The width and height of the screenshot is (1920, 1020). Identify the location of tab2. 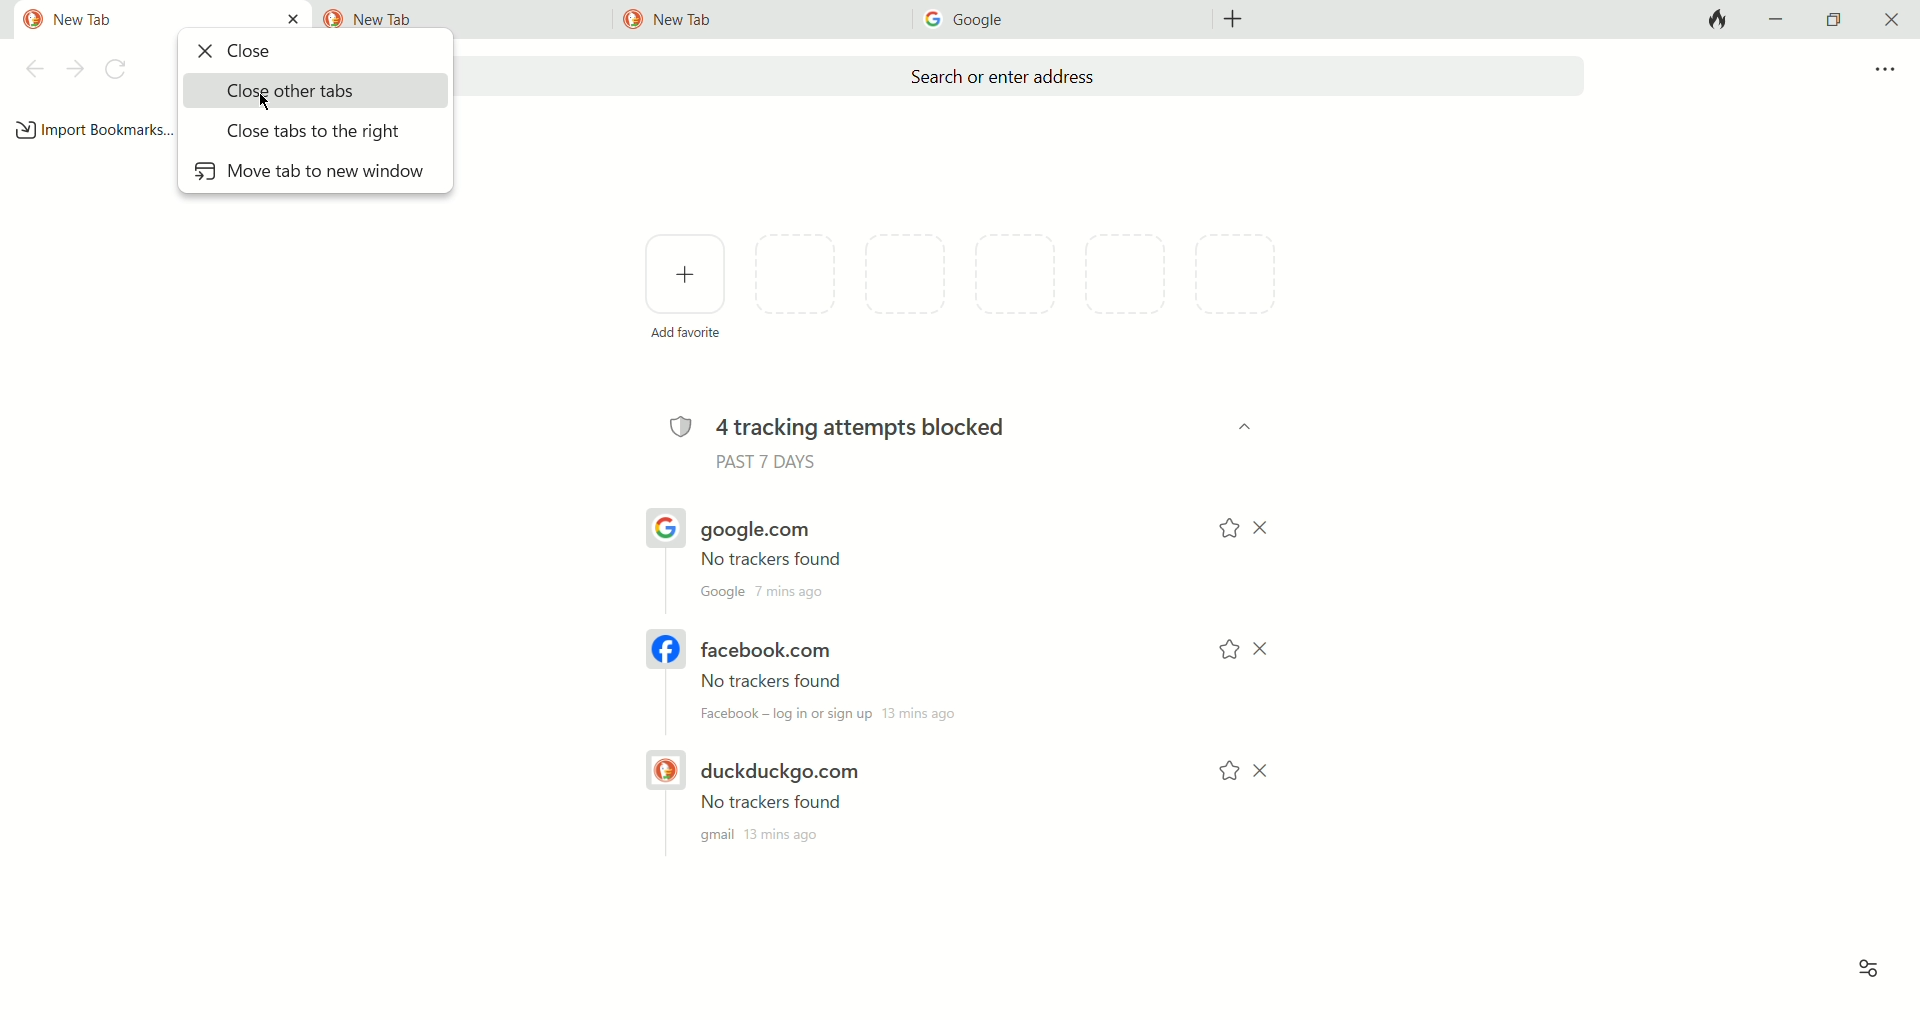
(466, 18).